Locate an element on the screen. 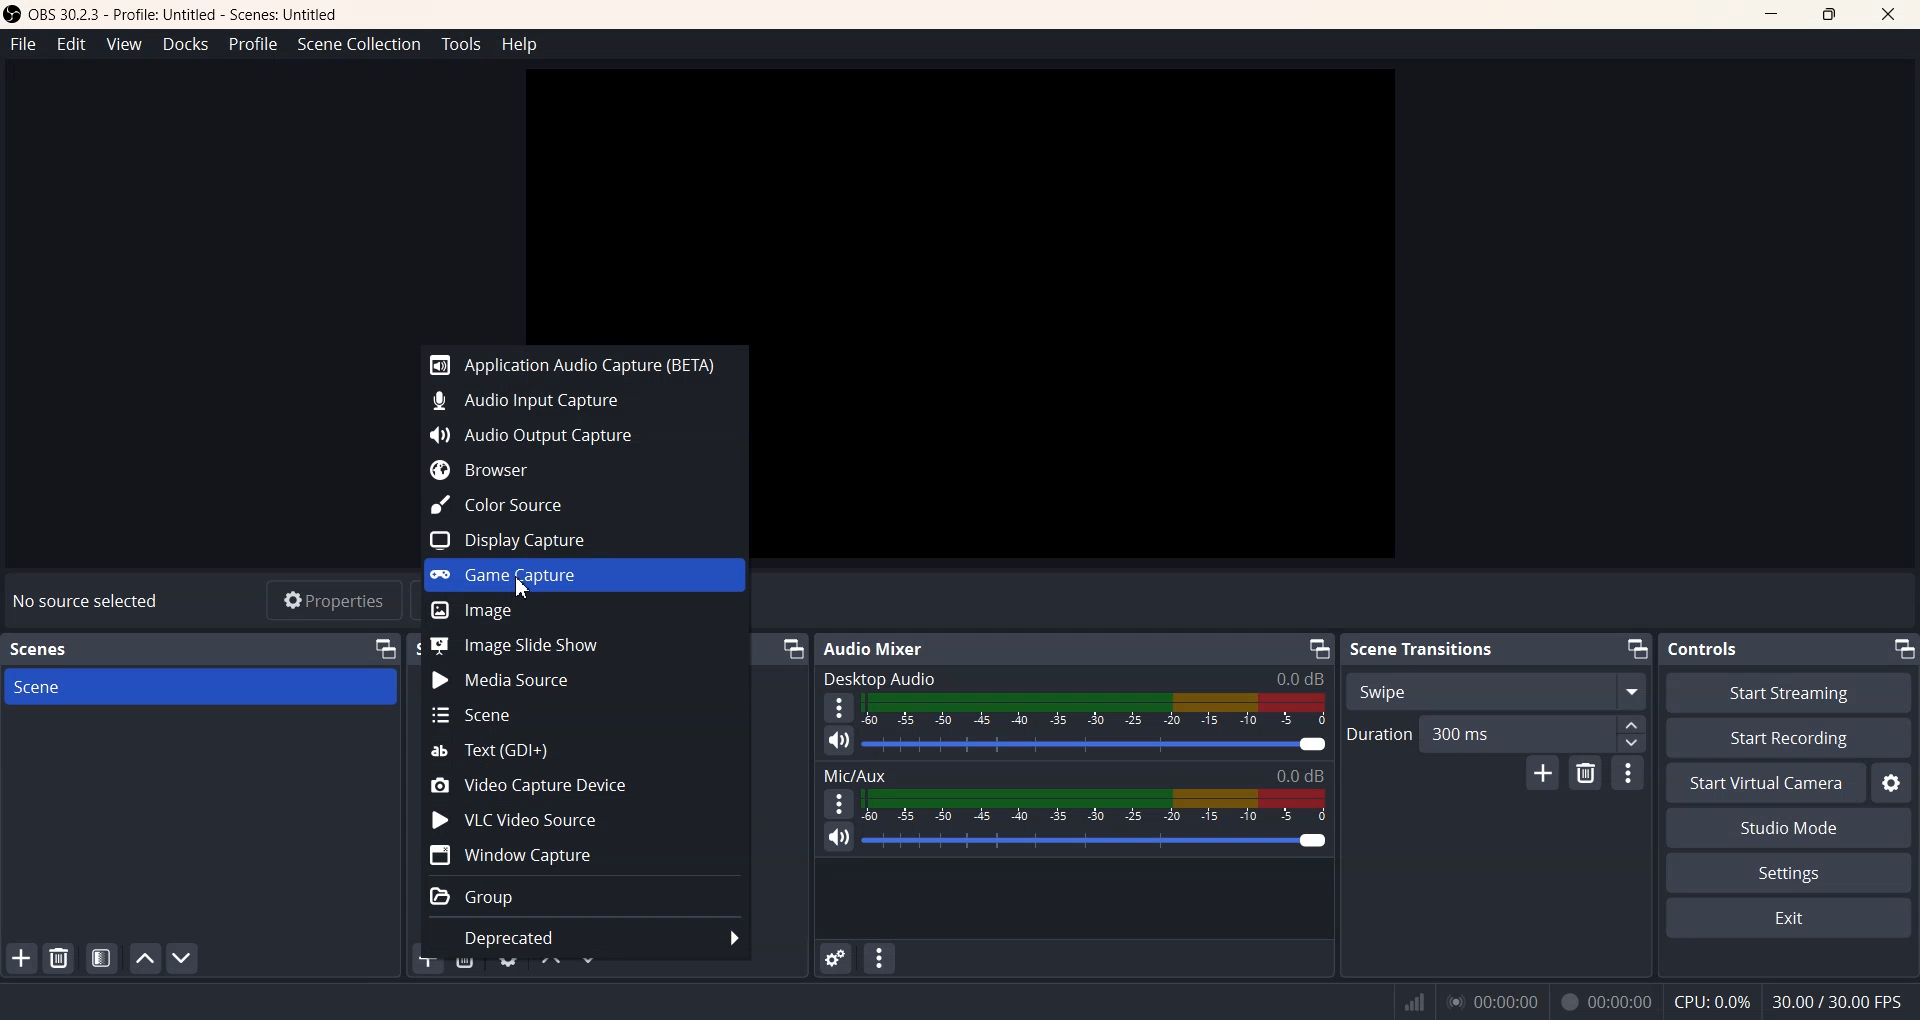 Image resolution: width=1920 pixels, height=1020 pixels. Minimize is located at coordinates (1903, 648).